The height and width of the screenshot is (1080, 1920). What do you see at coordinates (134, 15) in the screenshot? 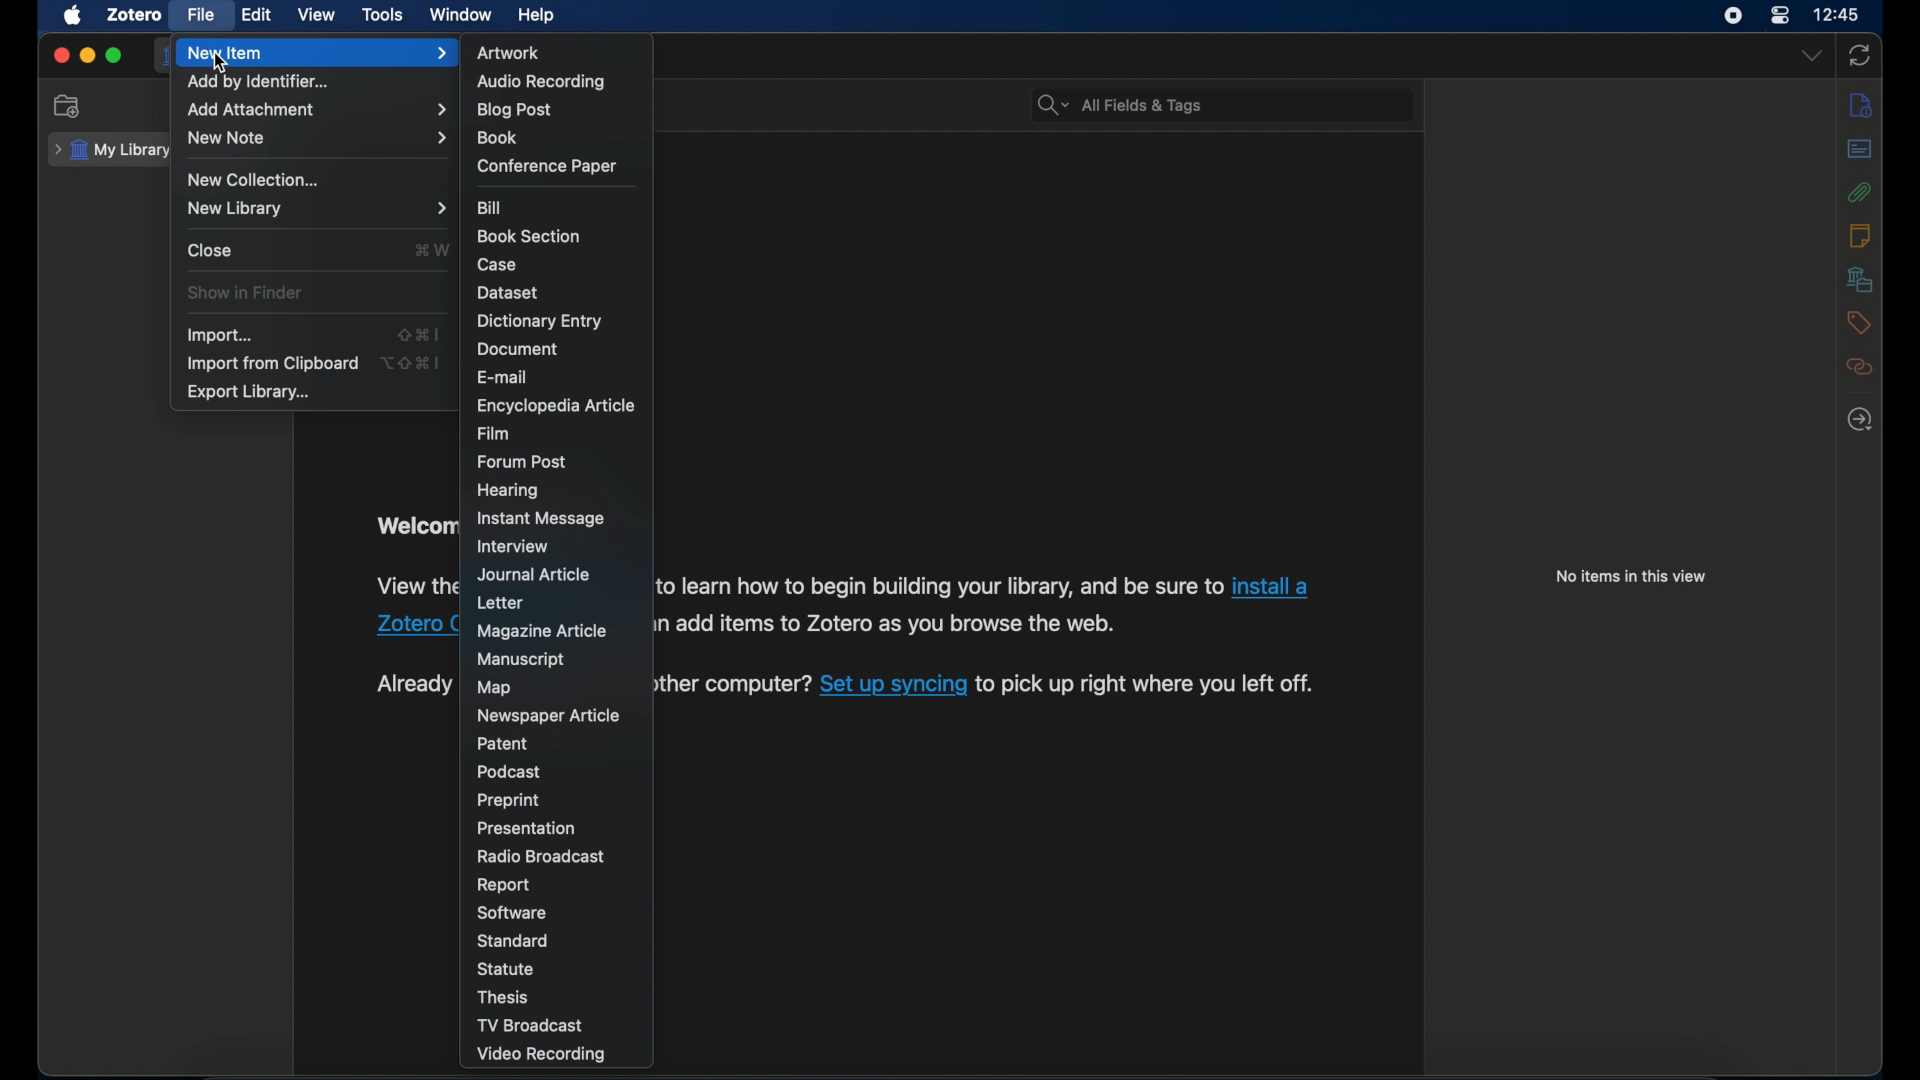
I see `zotero` at bounding box center [134, 15].